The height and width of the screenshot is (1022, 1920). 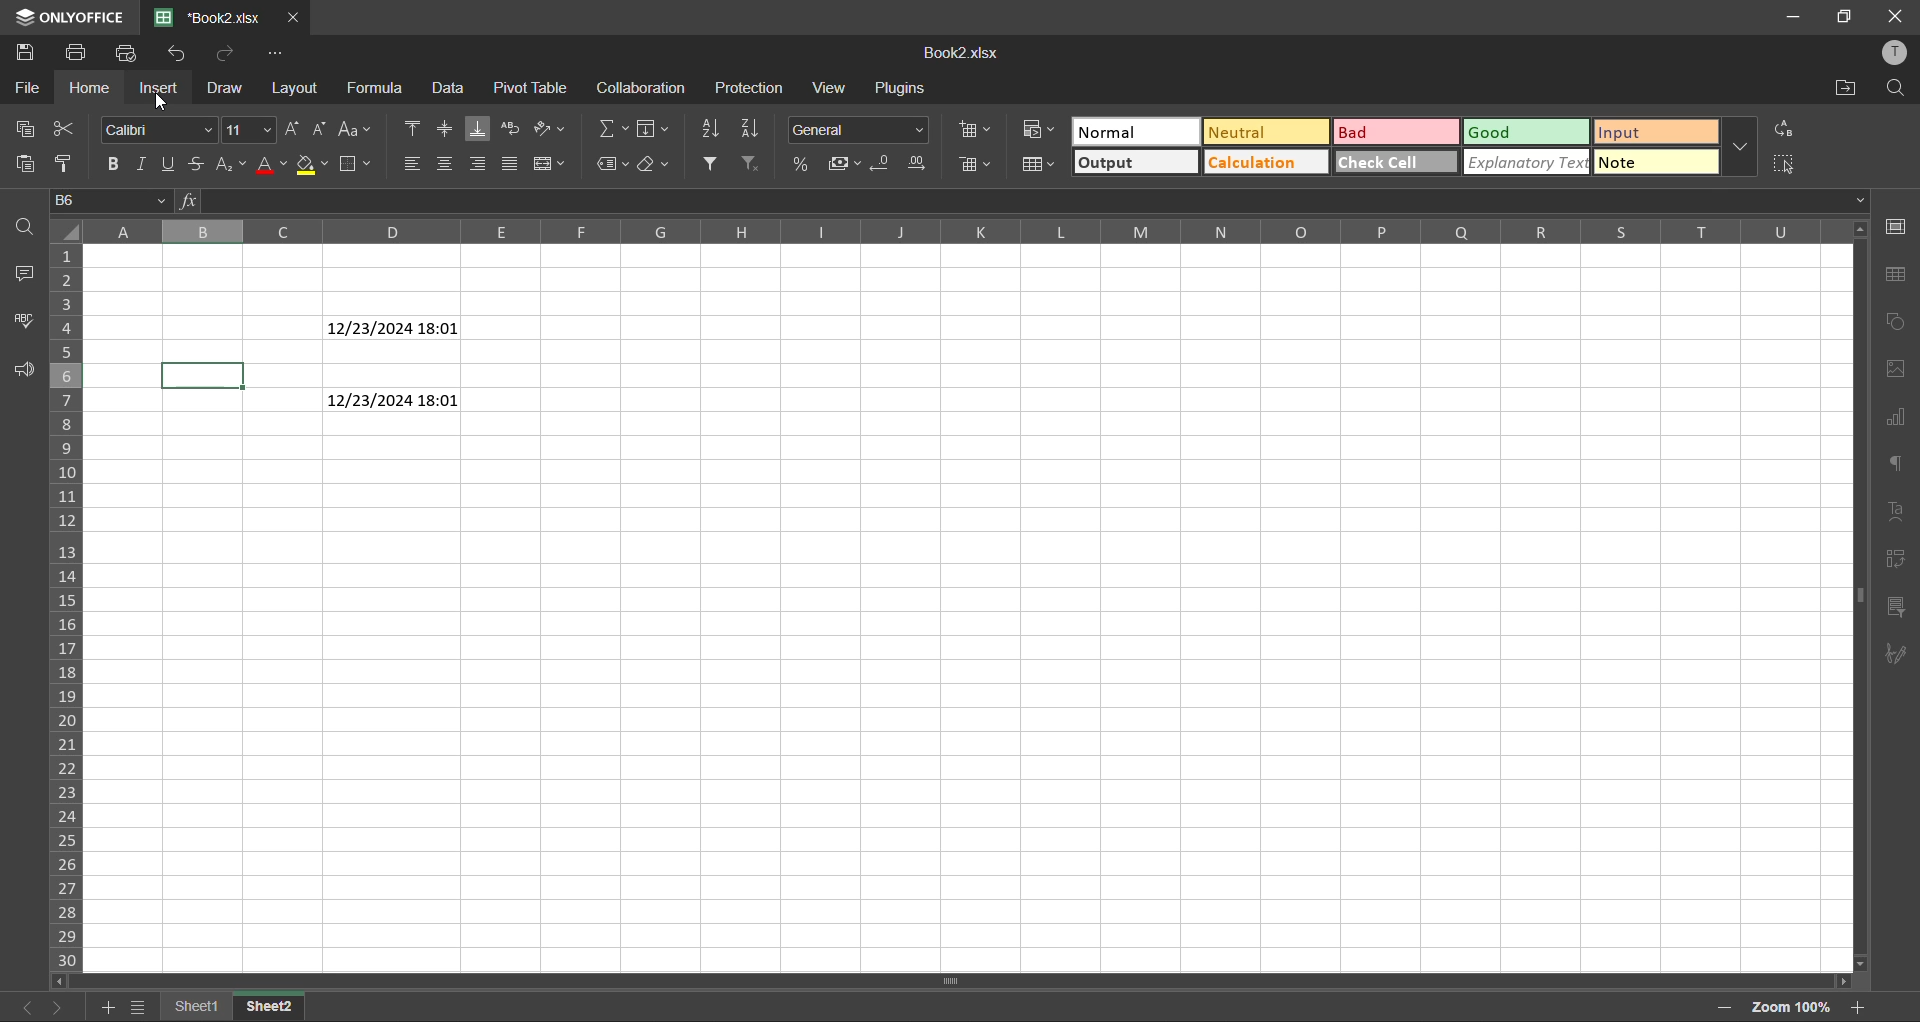 What do you see at coordinates (920, 163) in the screenshot?
I see `increase decimal` at bounding box center [920, 163].